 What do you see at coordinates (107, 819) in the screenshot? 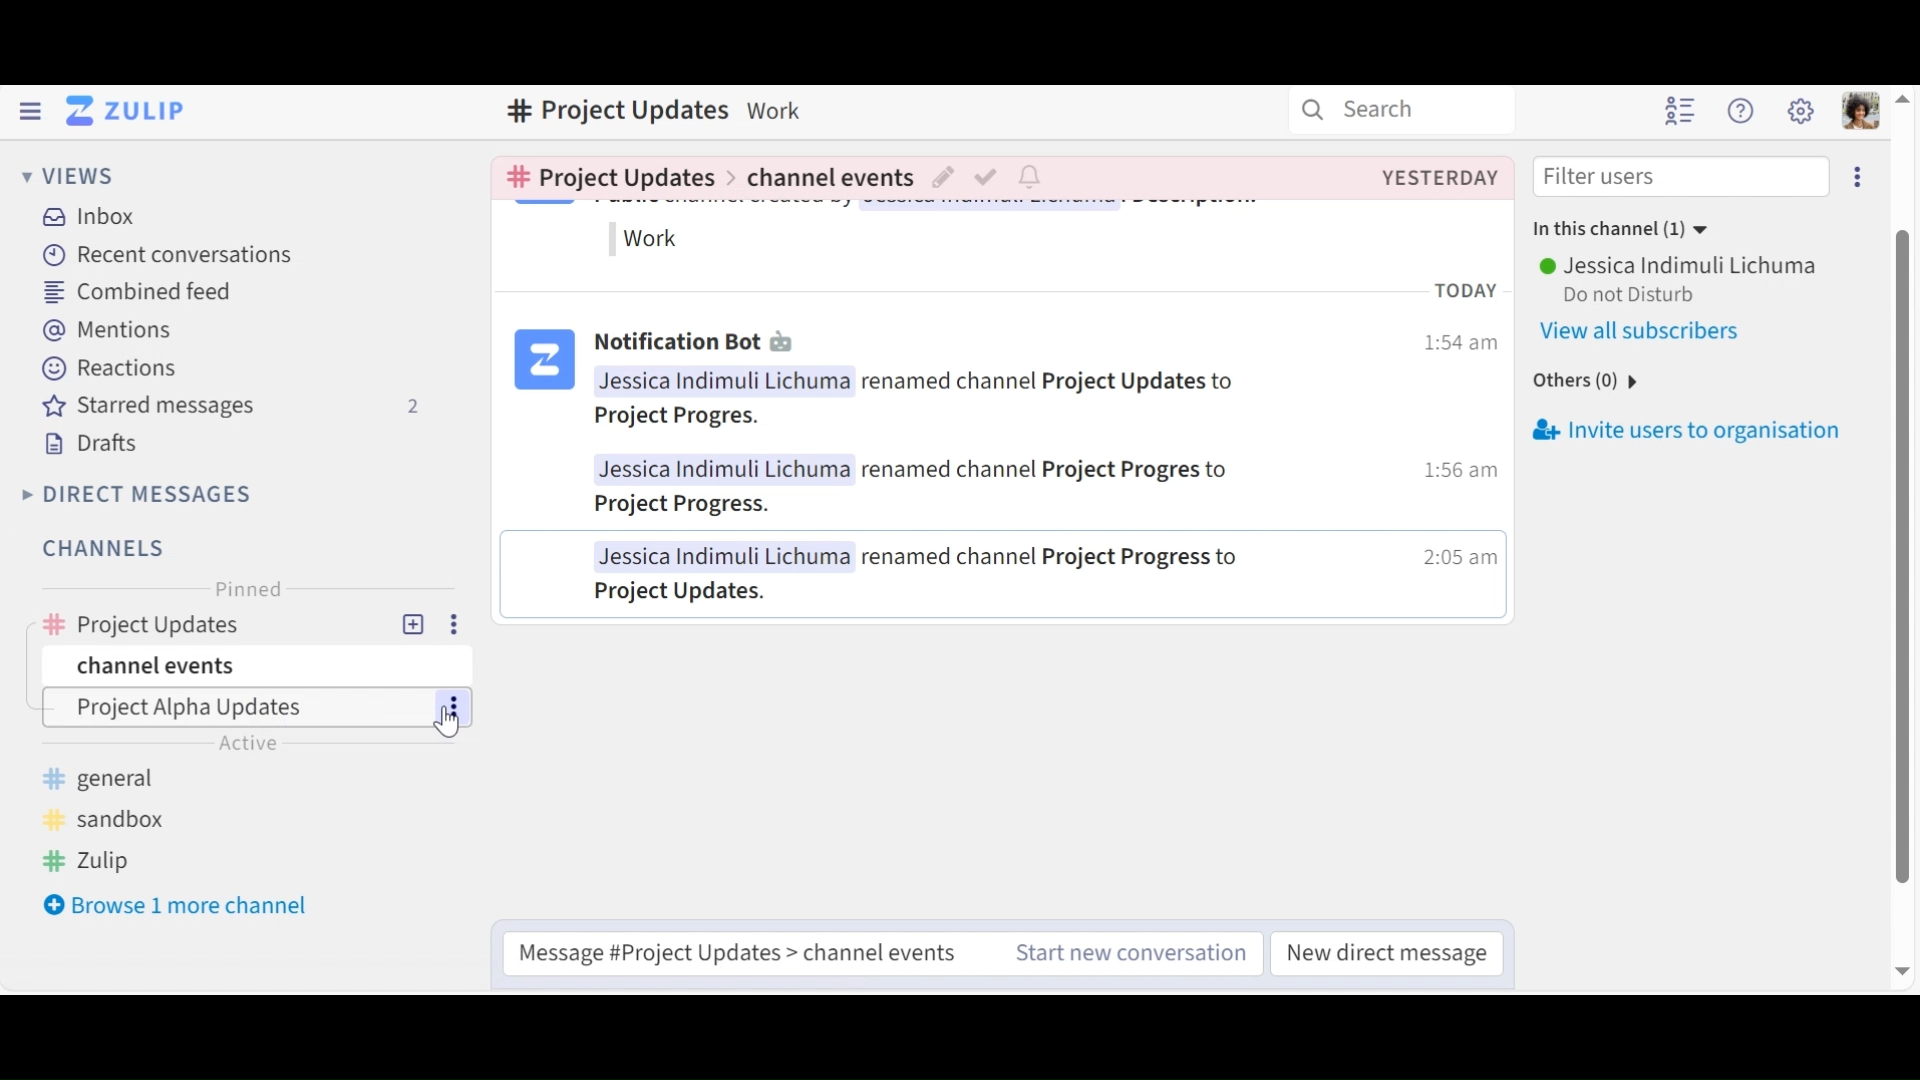
I see `sandbox` at bounding box center [107, 819].